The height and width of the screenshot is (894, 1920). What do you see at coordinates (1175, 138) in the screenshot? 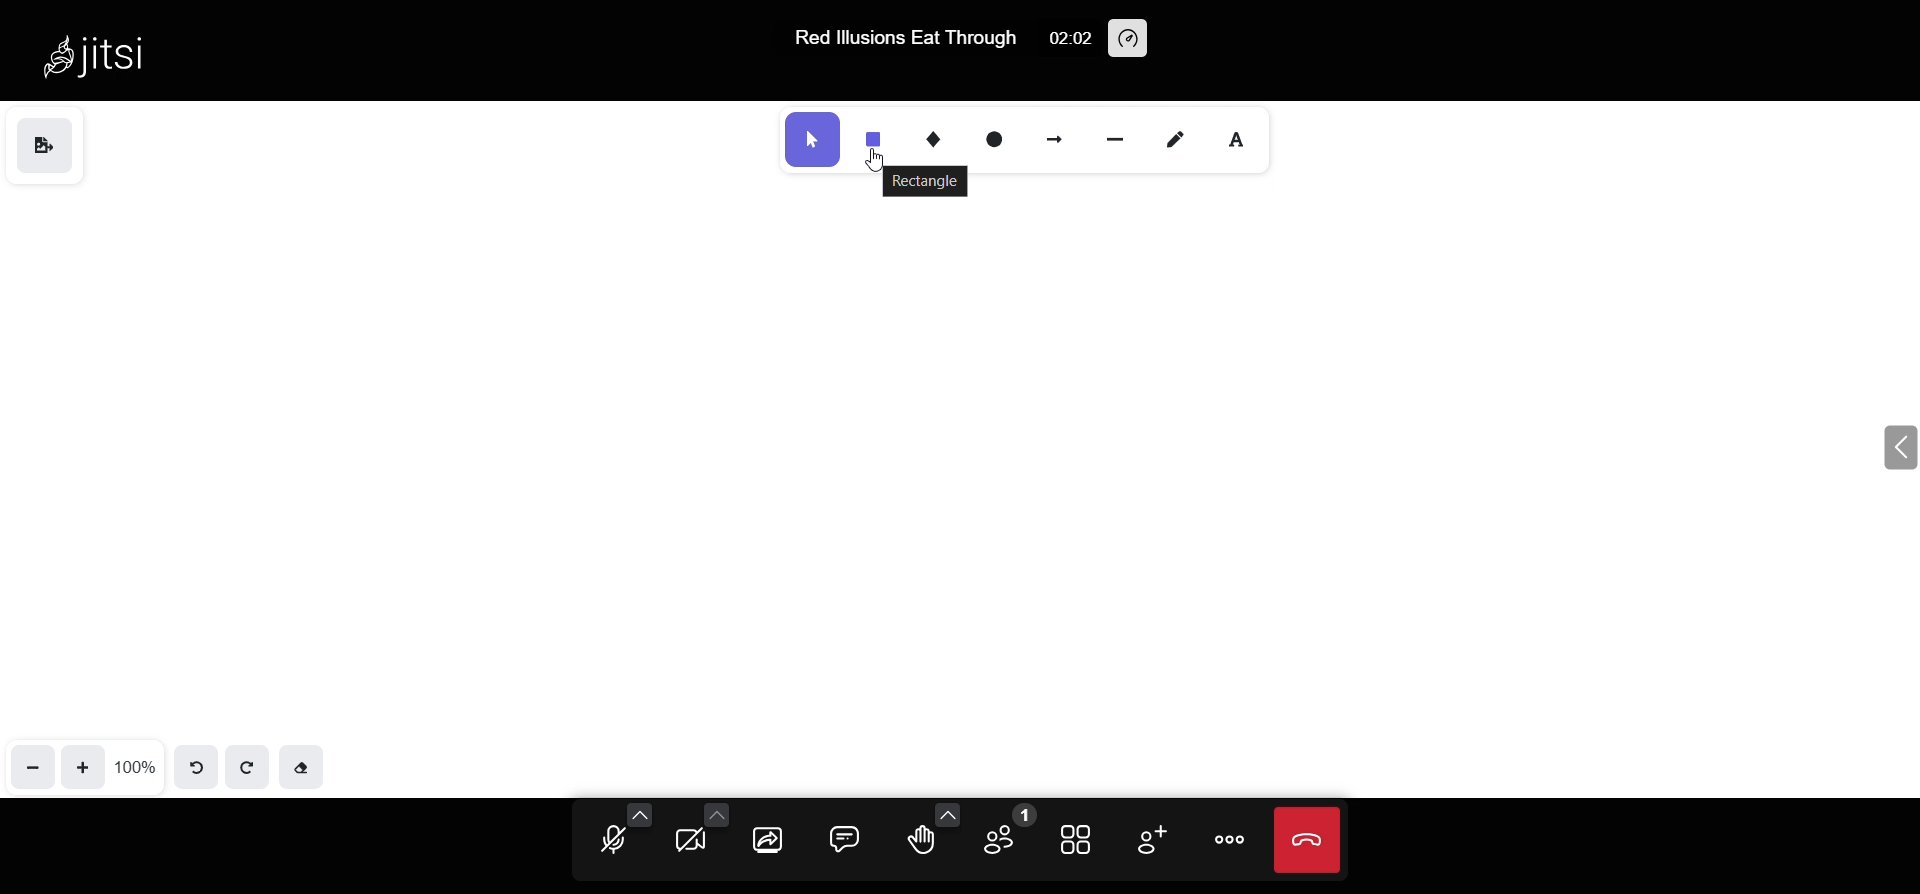
I see `draw` at bounding box center [1175, 138].